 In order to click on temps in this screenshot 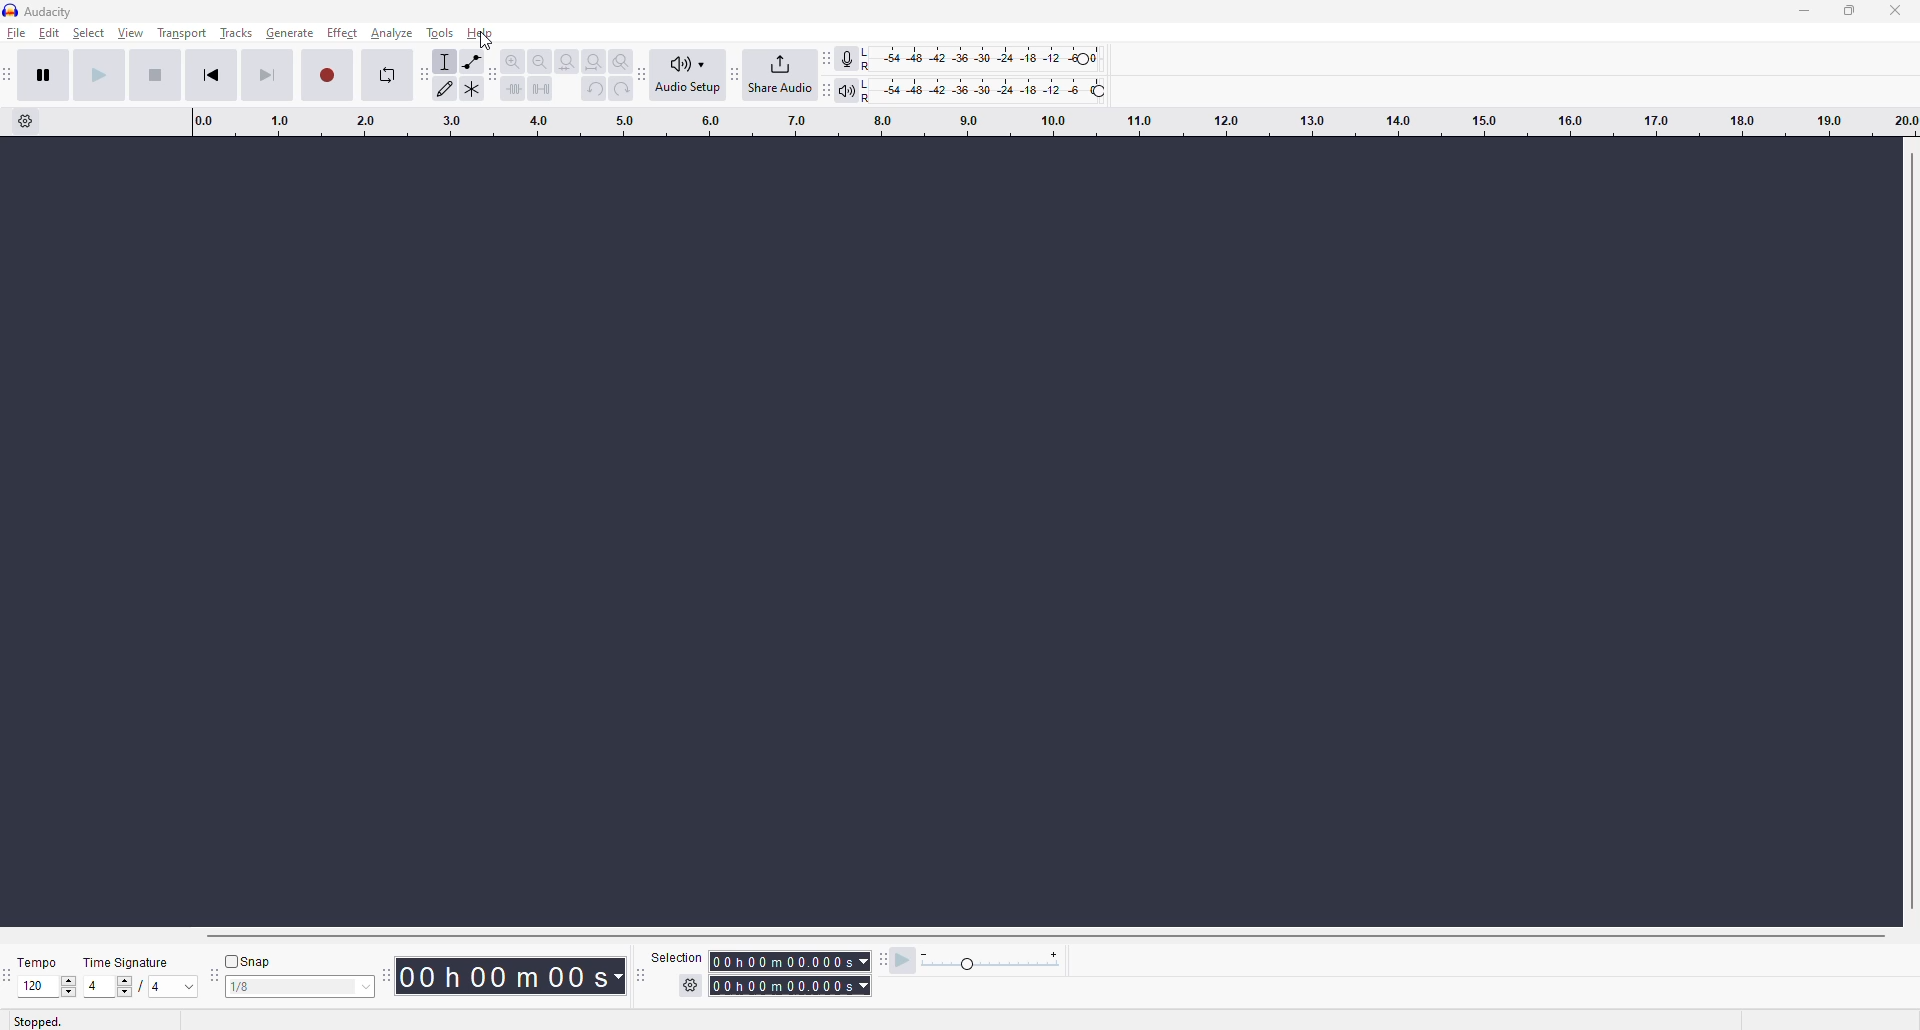, I will do `click(42, 962)`.